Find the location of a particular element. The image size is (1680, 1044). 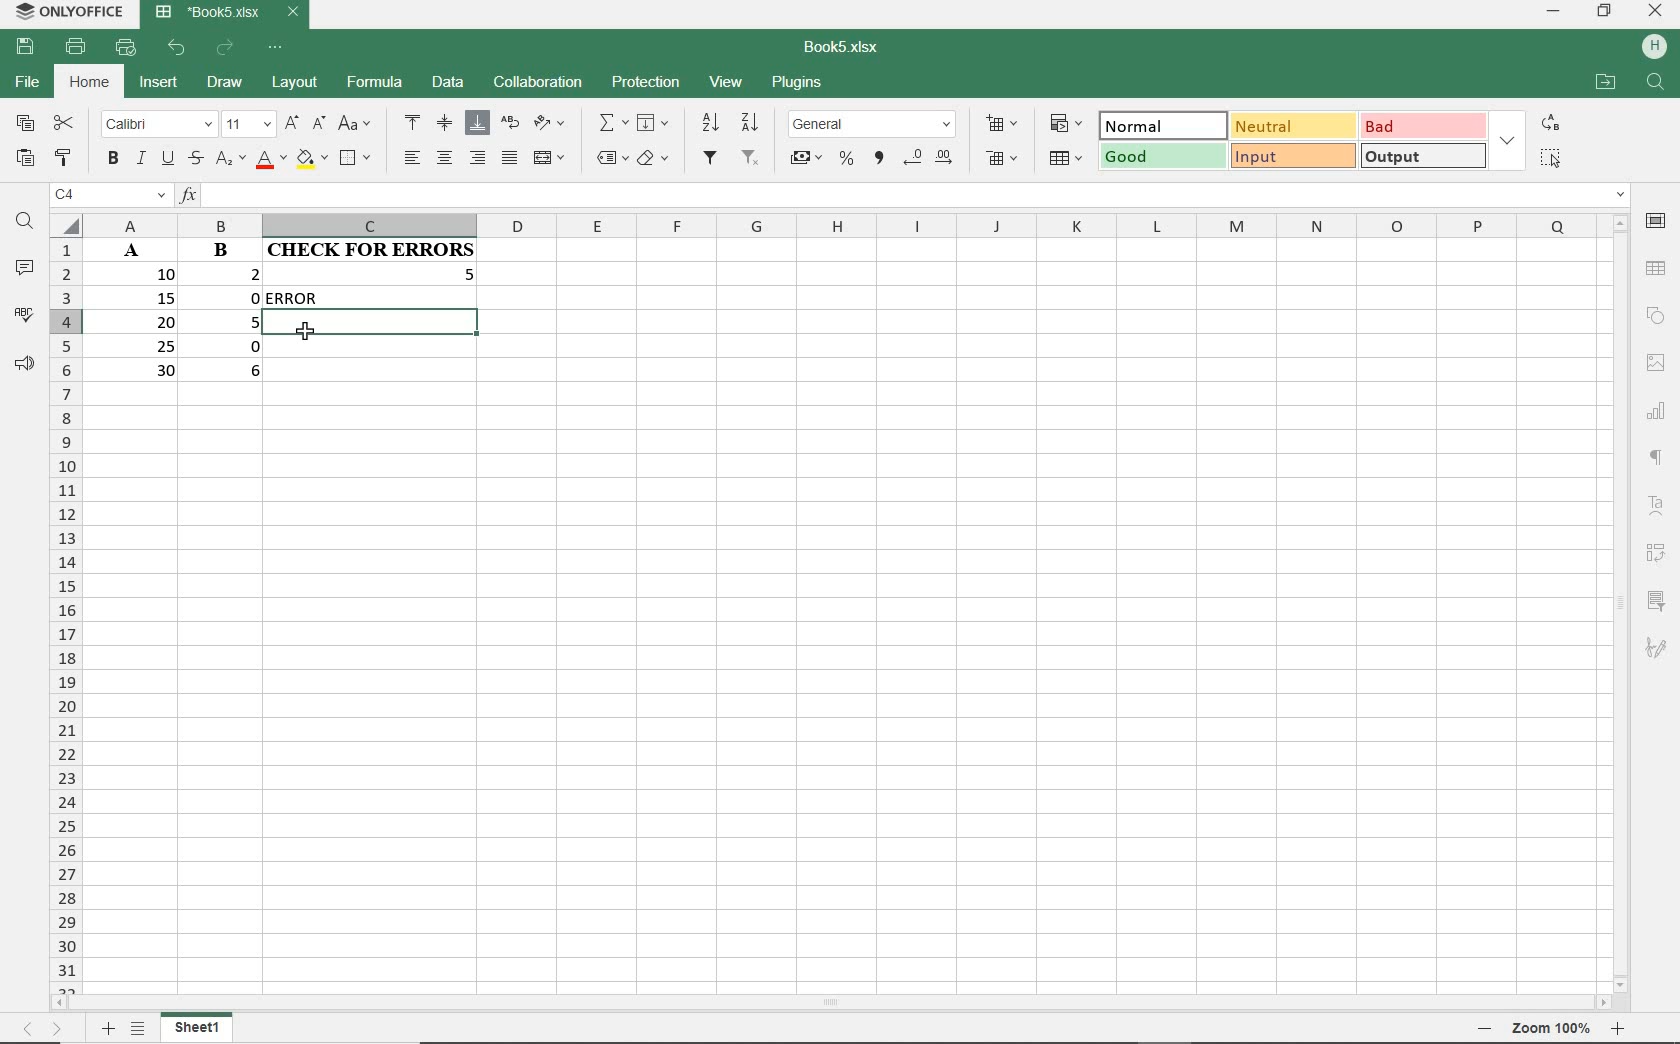

formula returns ERROR is located at coordinates (371, 298).